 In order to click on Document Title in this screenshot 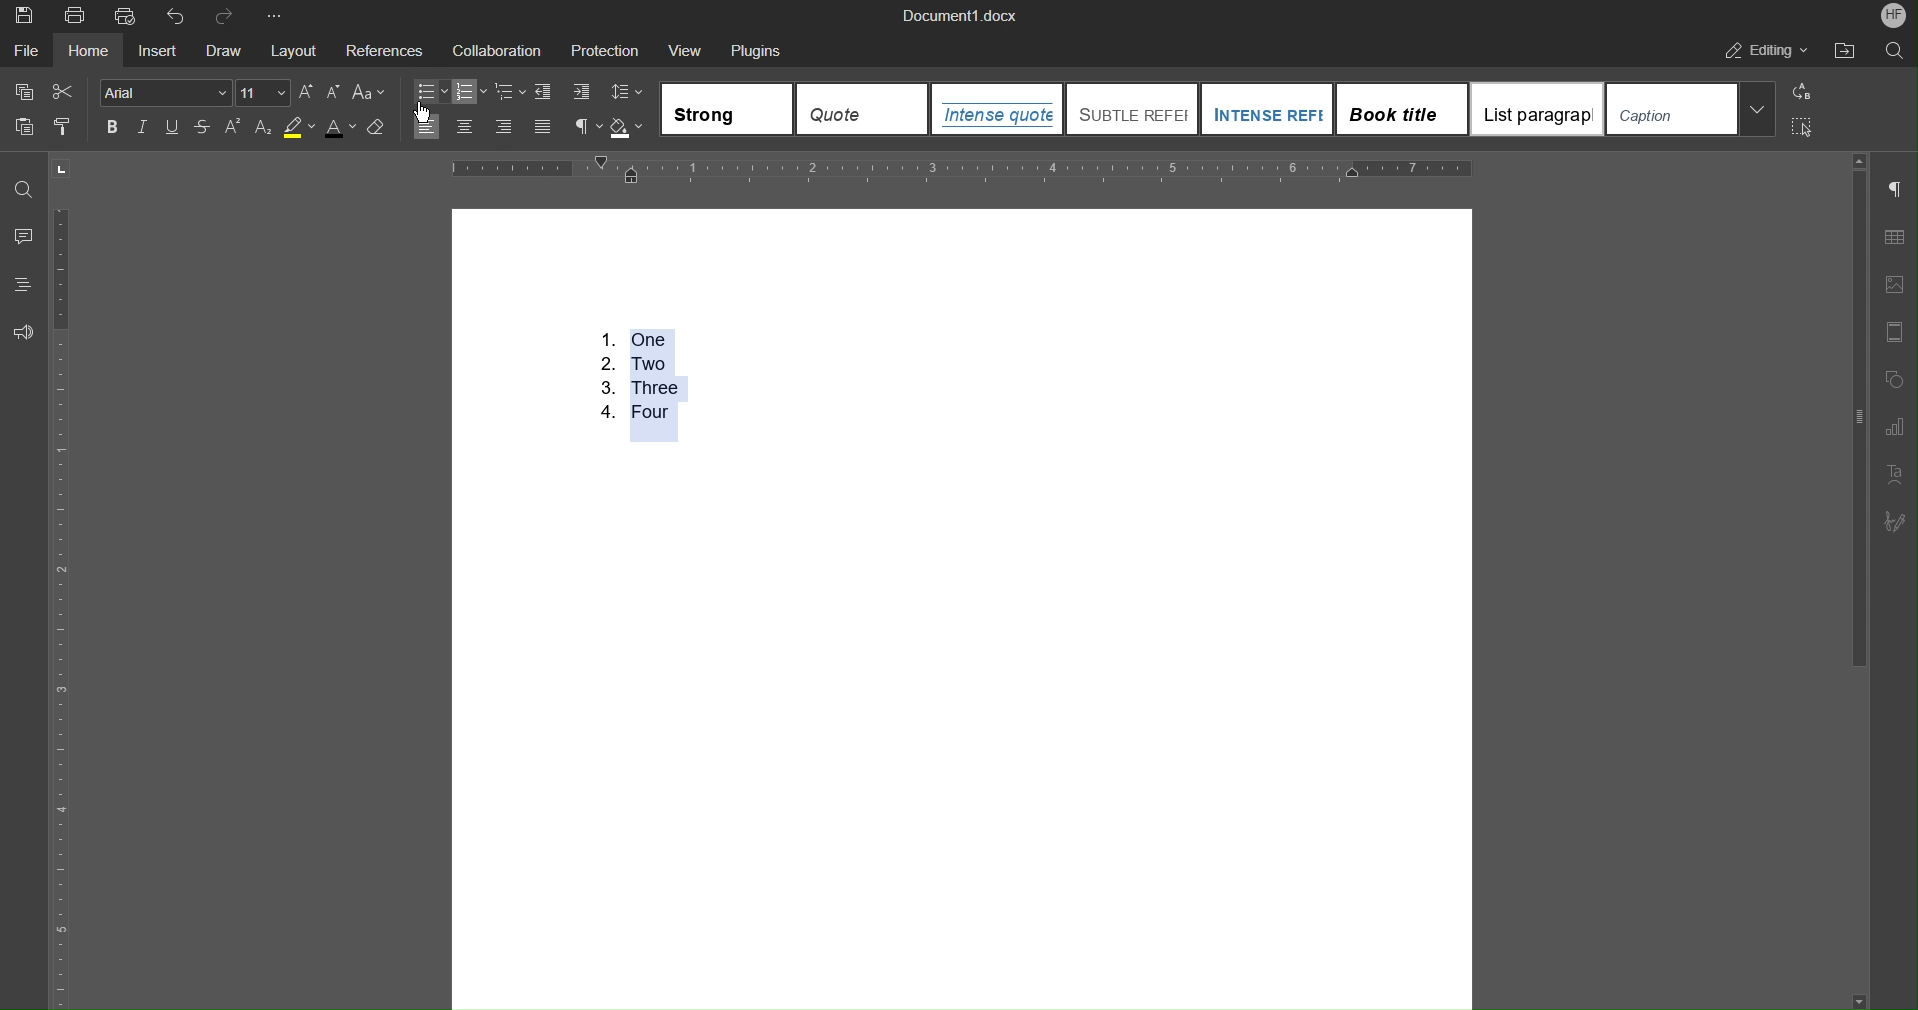, I will do `click(956, 15)`.